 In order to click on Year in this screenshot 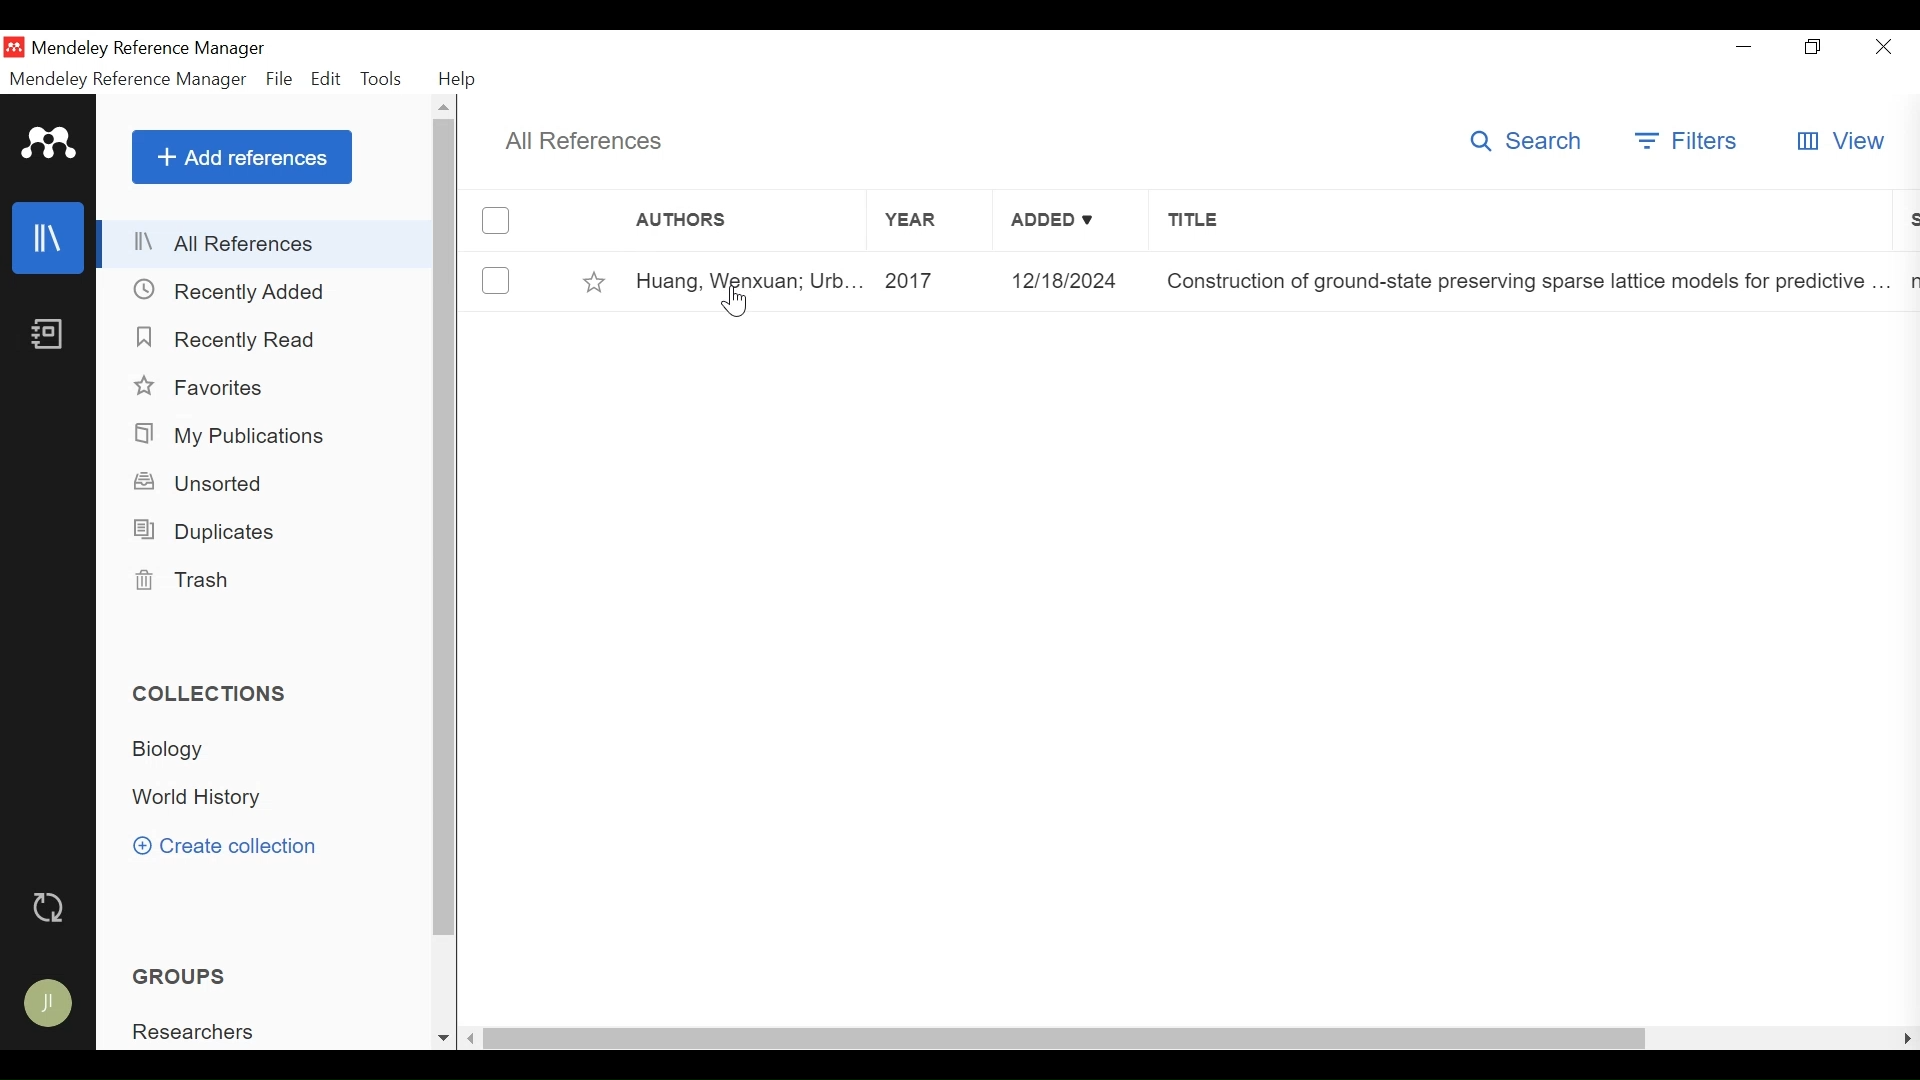, I will do `click(932, 282)`.